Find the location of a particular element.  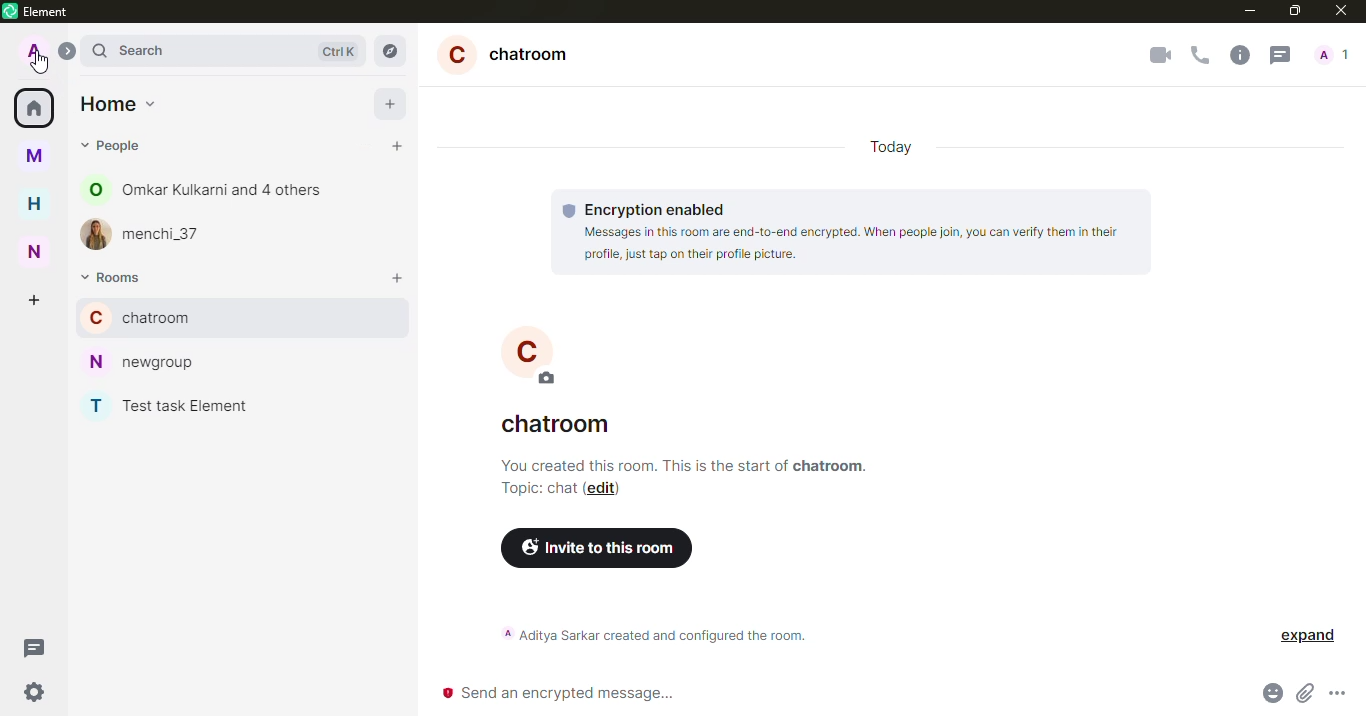

expand is located at coordinates (1311, 637).